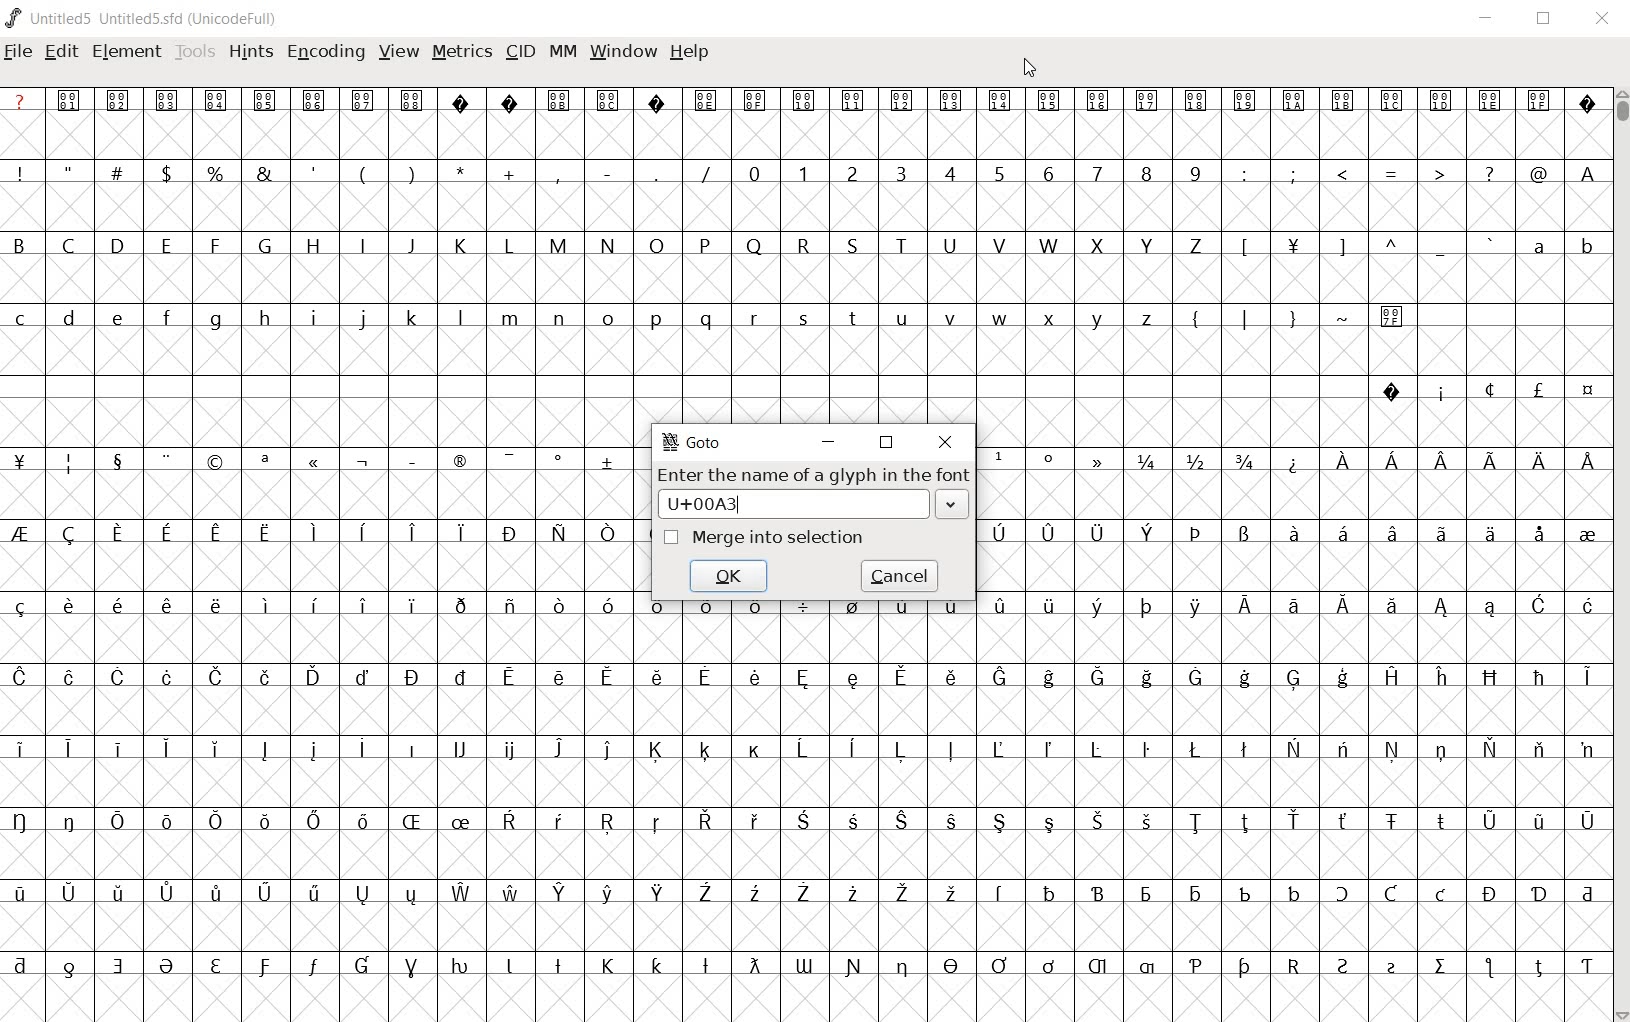  I want to click on Symbol, so click(1293, 680).